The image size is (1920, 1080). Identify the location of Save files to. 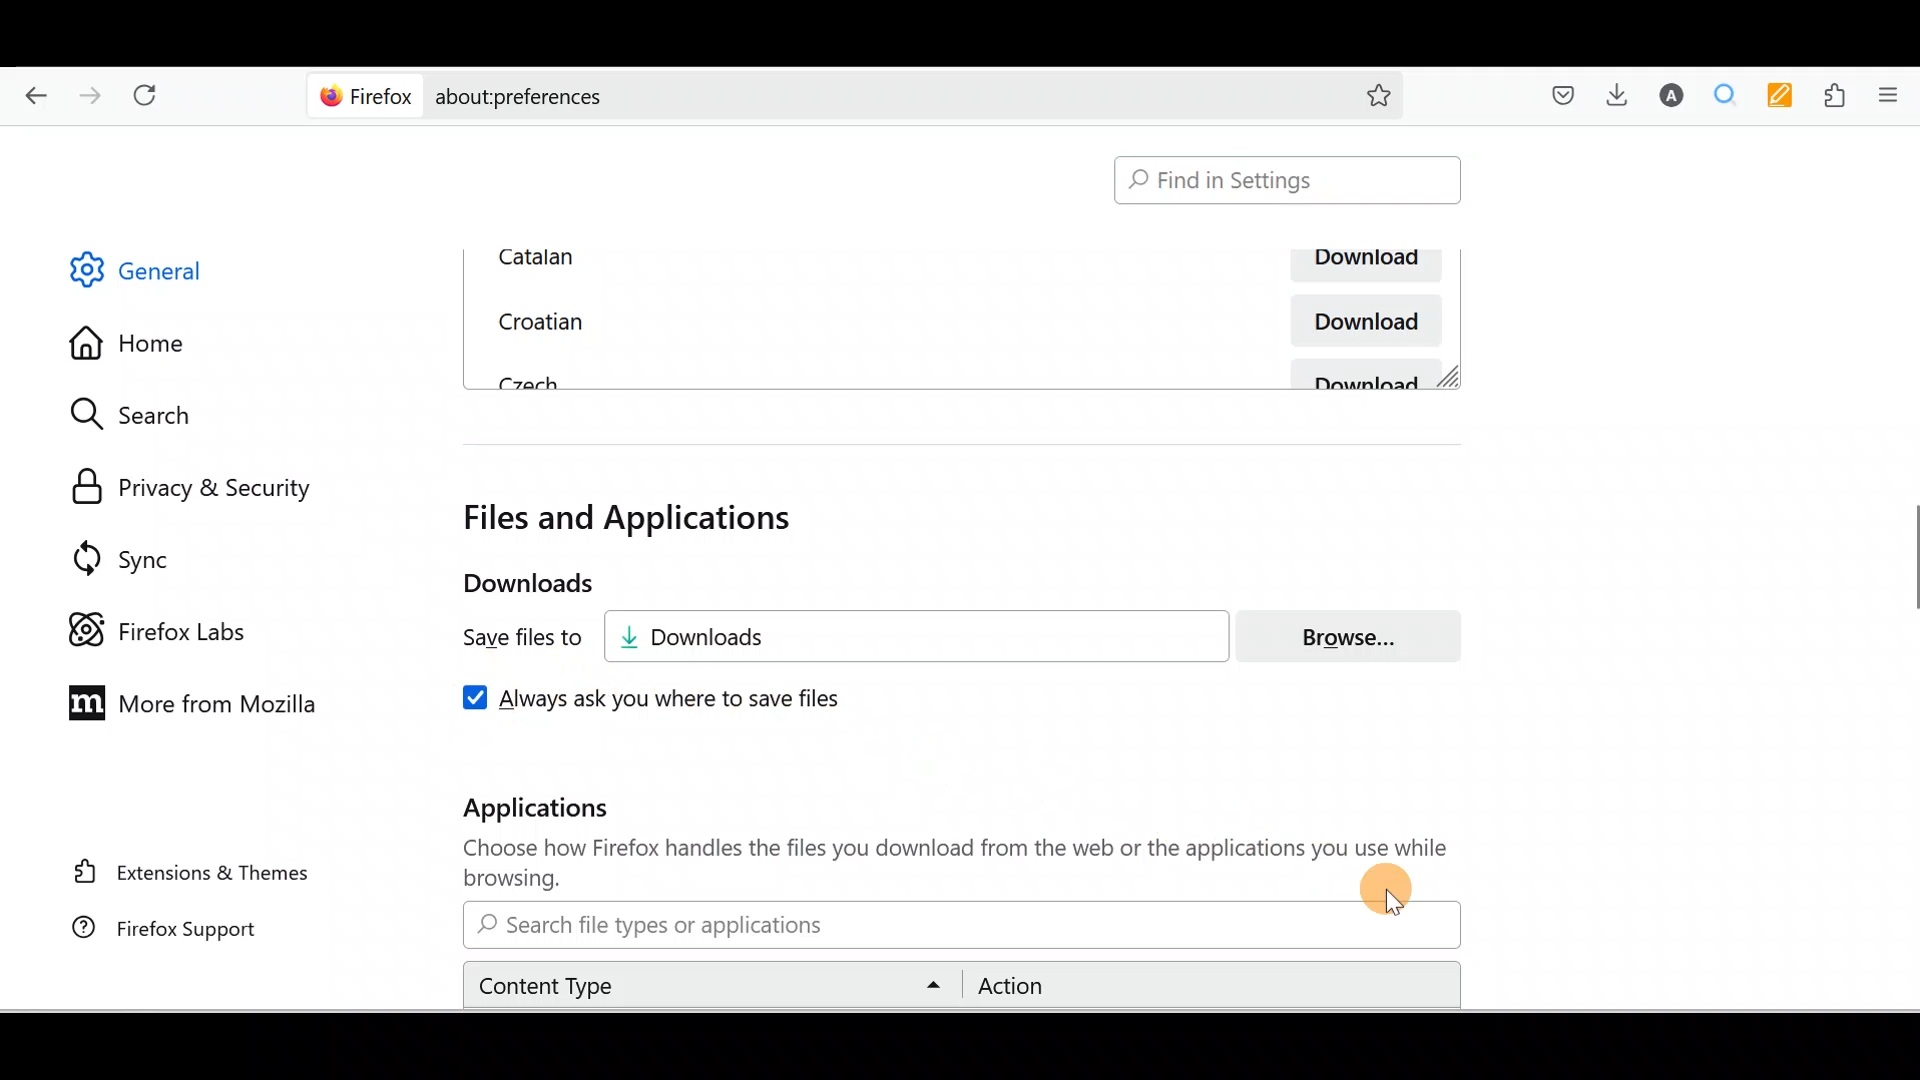
(506, 639).